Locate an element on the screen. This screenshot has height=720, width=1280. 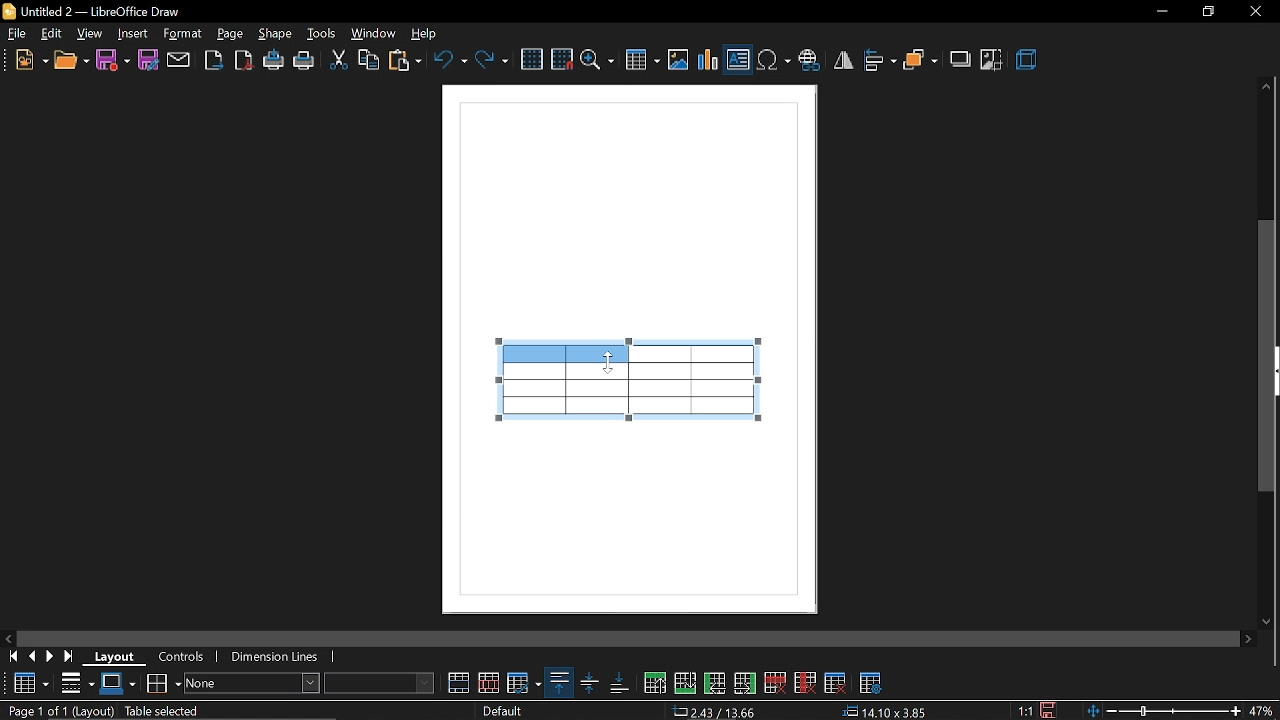
file is located at coordinates (14, 33).